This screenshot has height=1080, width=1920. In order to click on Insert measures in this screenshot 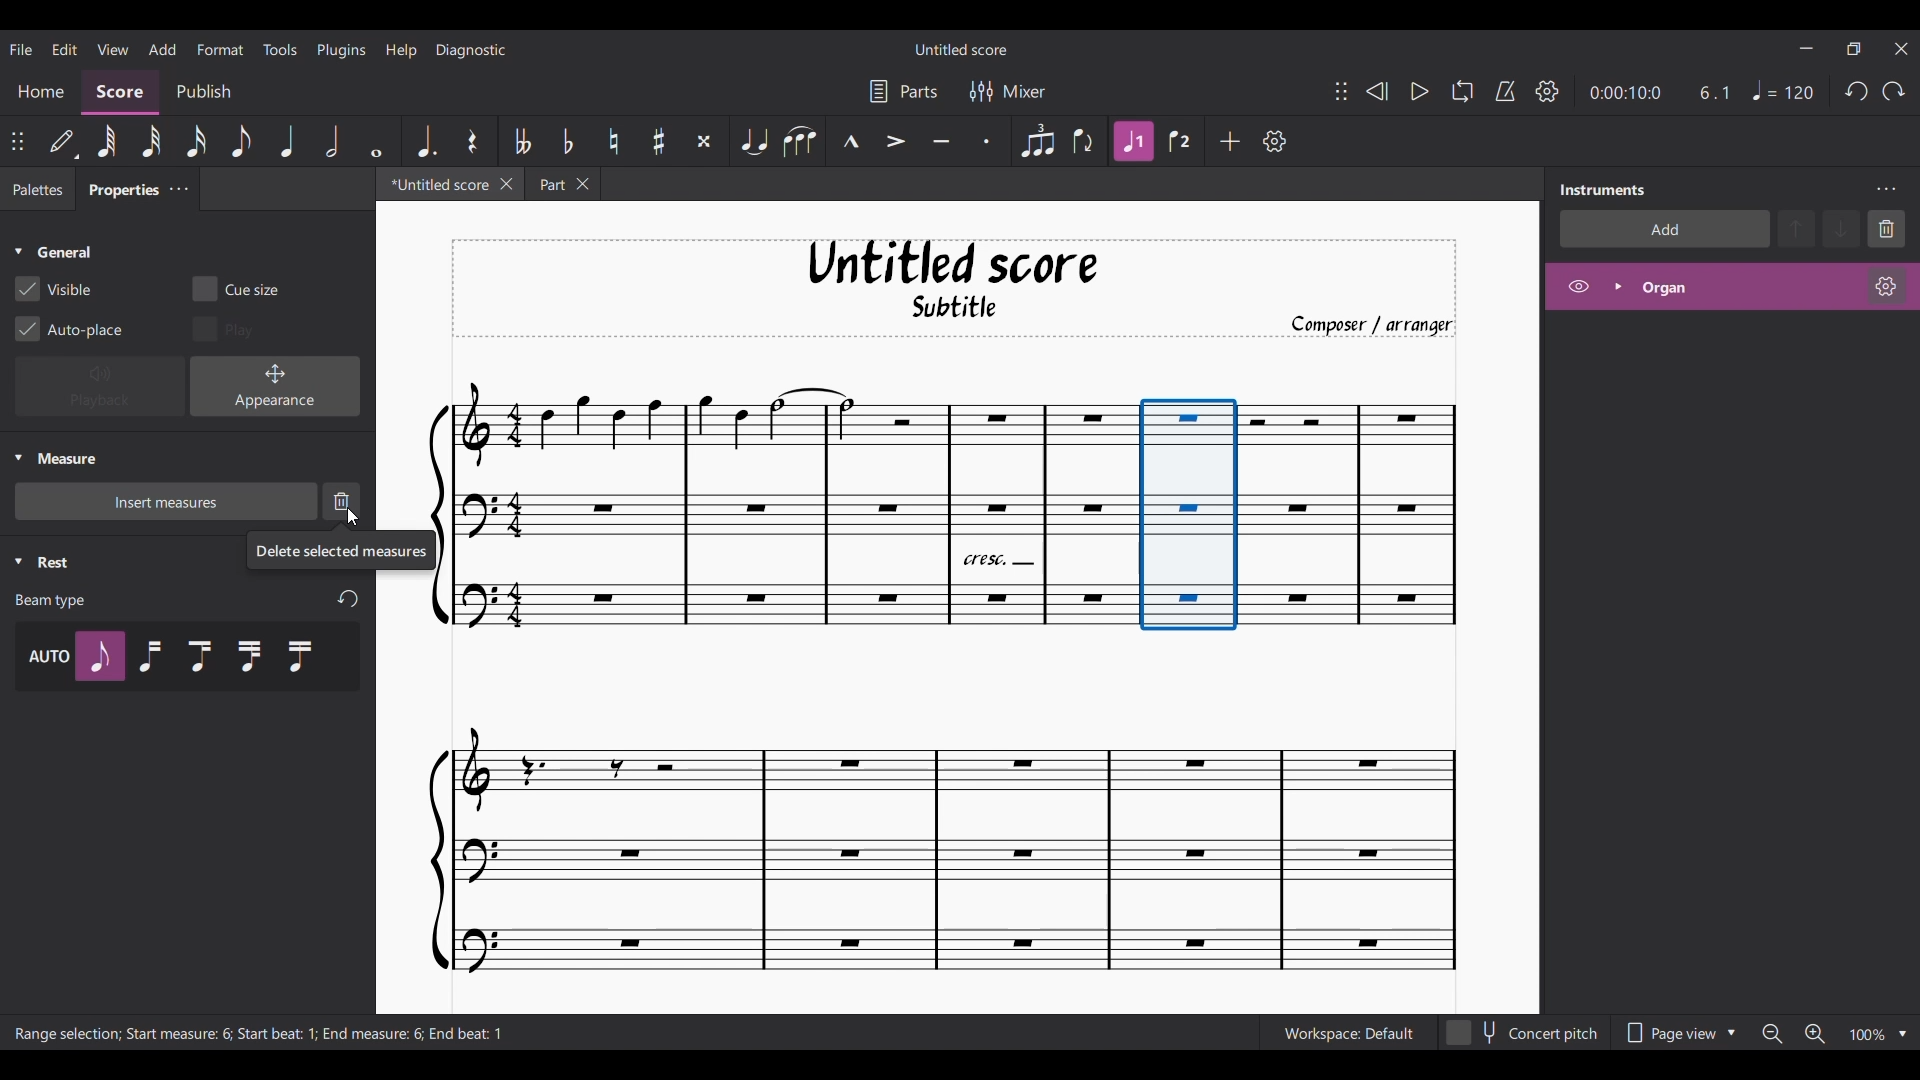, I will do `click(166, 501)`.